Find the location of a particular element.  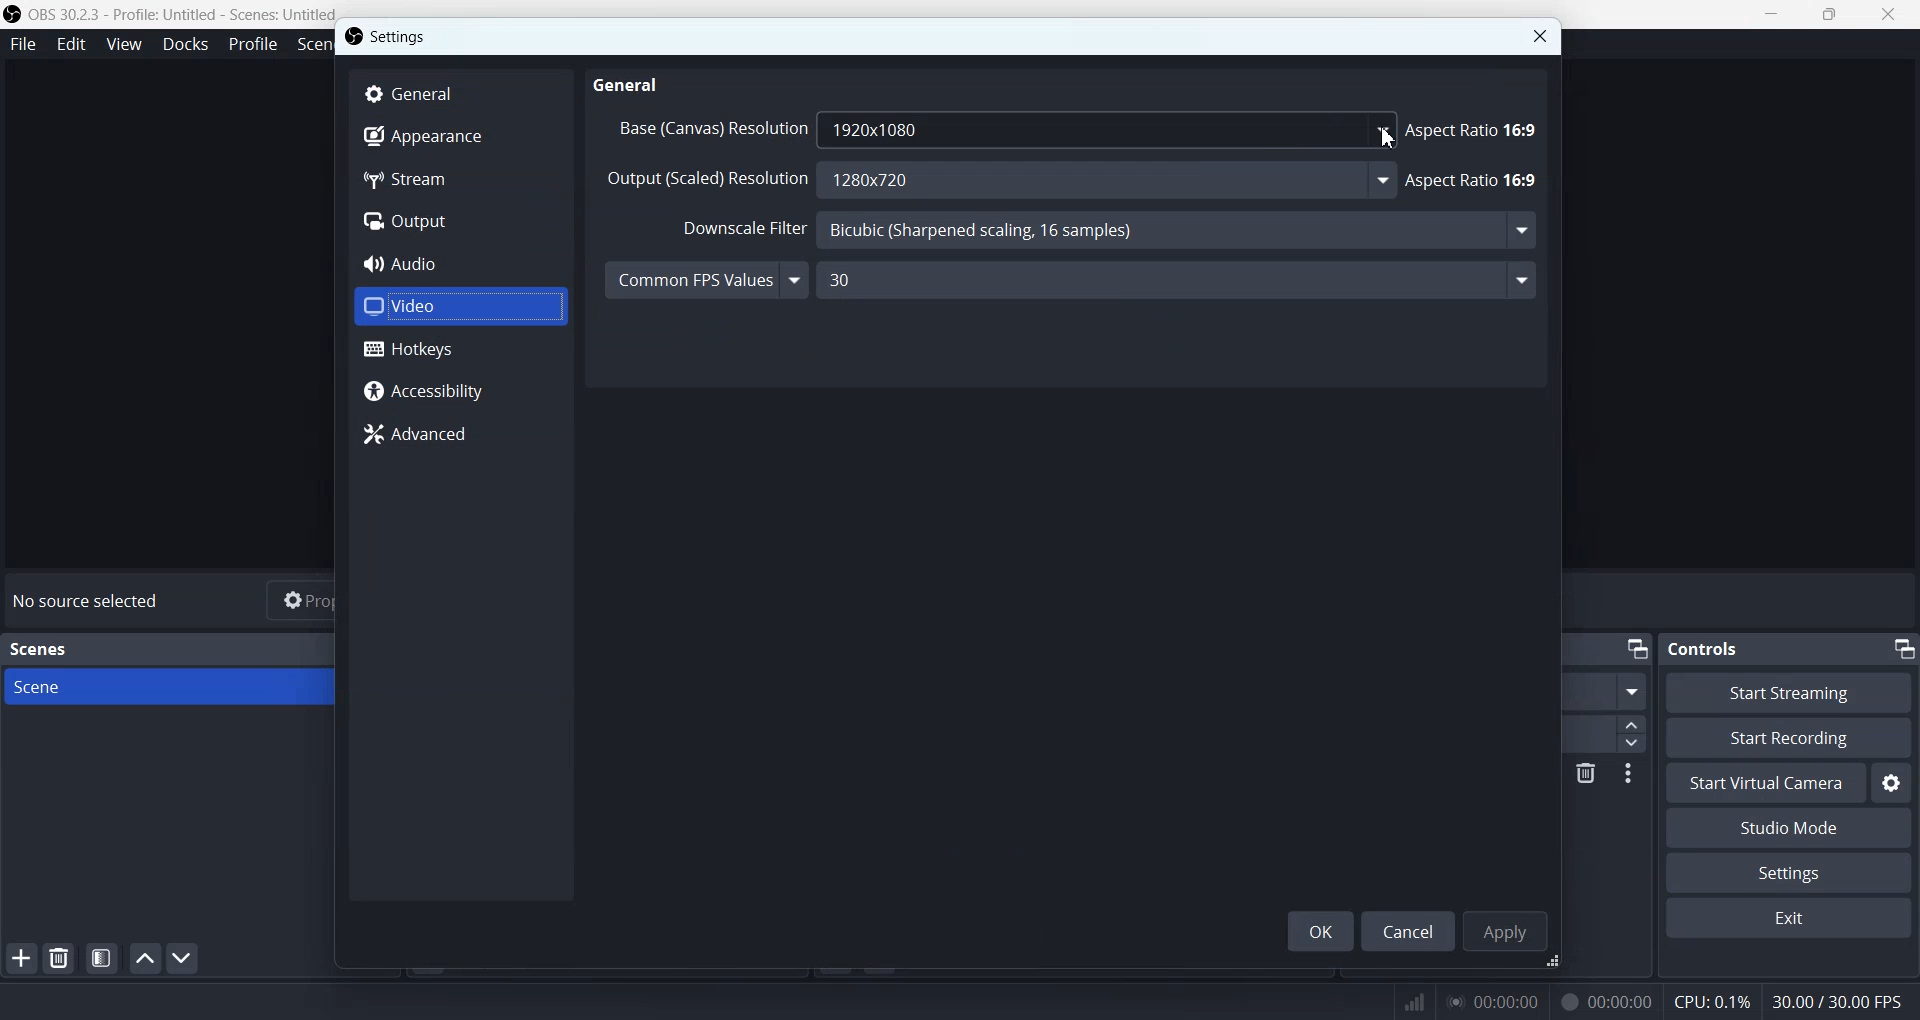

Accessibility is located at coordinates (462, 390).